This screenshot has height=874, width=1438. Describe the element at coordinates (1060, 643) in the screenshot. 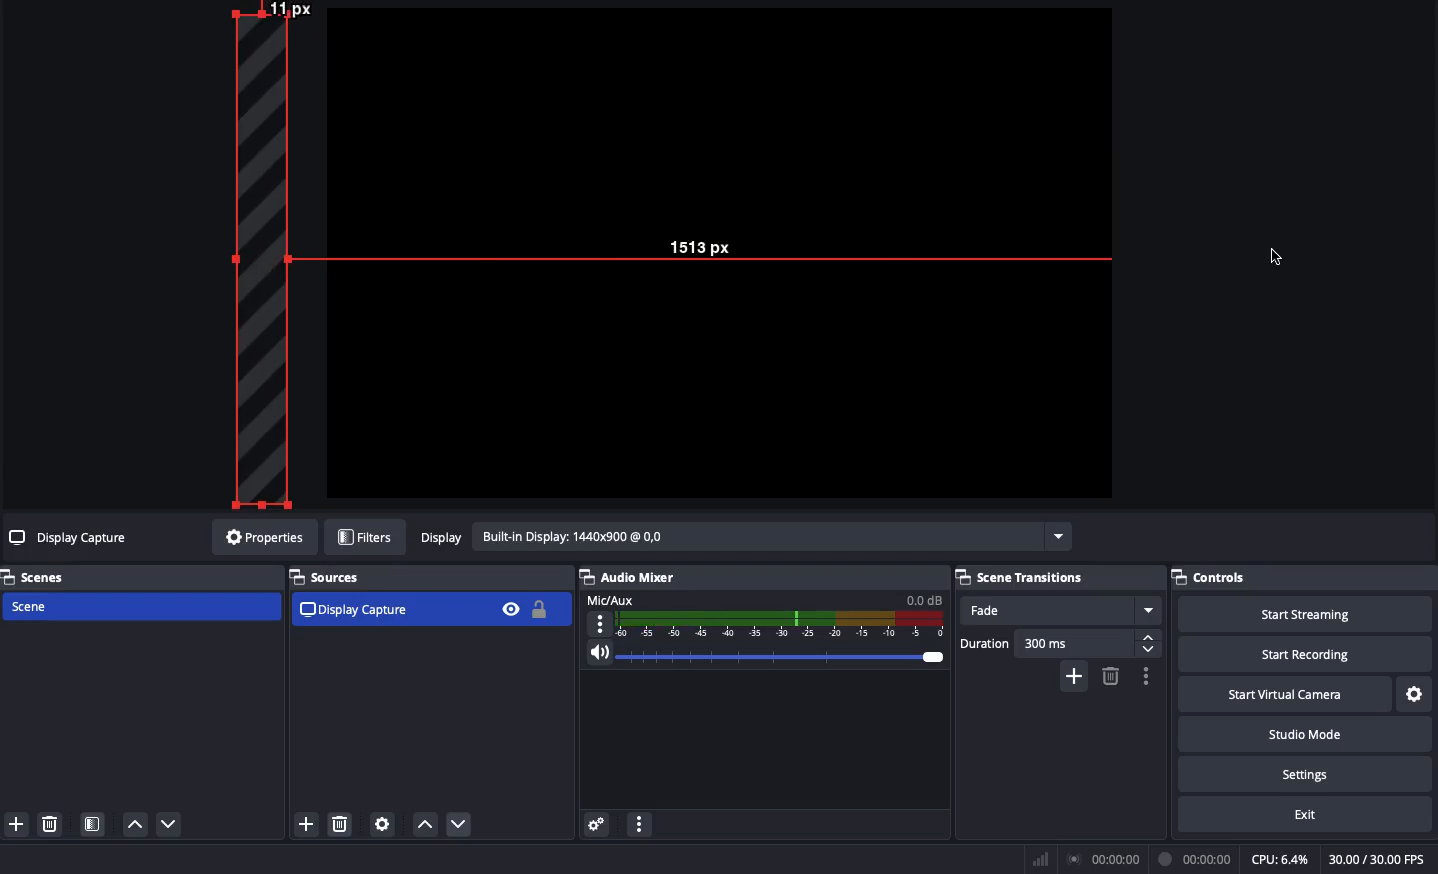

I see `Duration` at that location.